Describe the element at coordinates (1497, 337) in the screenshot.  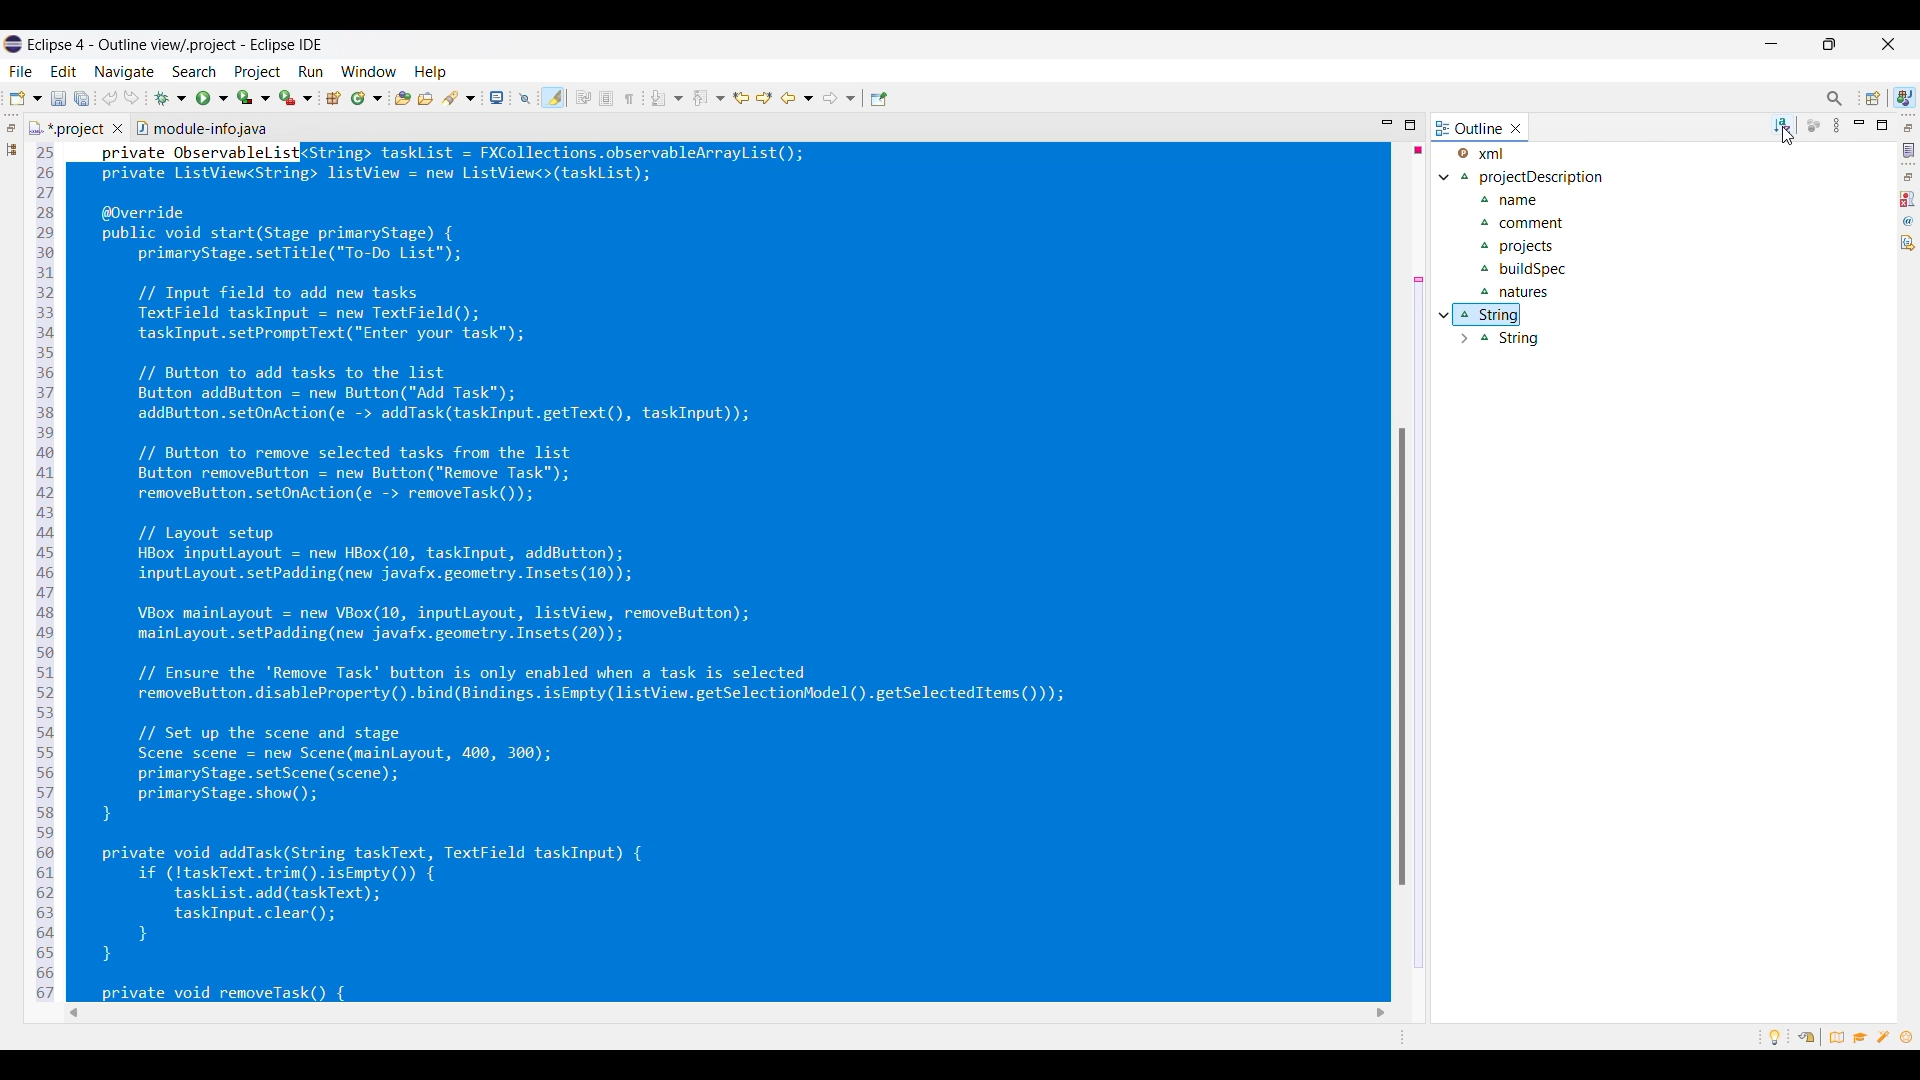
I see `string` at that location.